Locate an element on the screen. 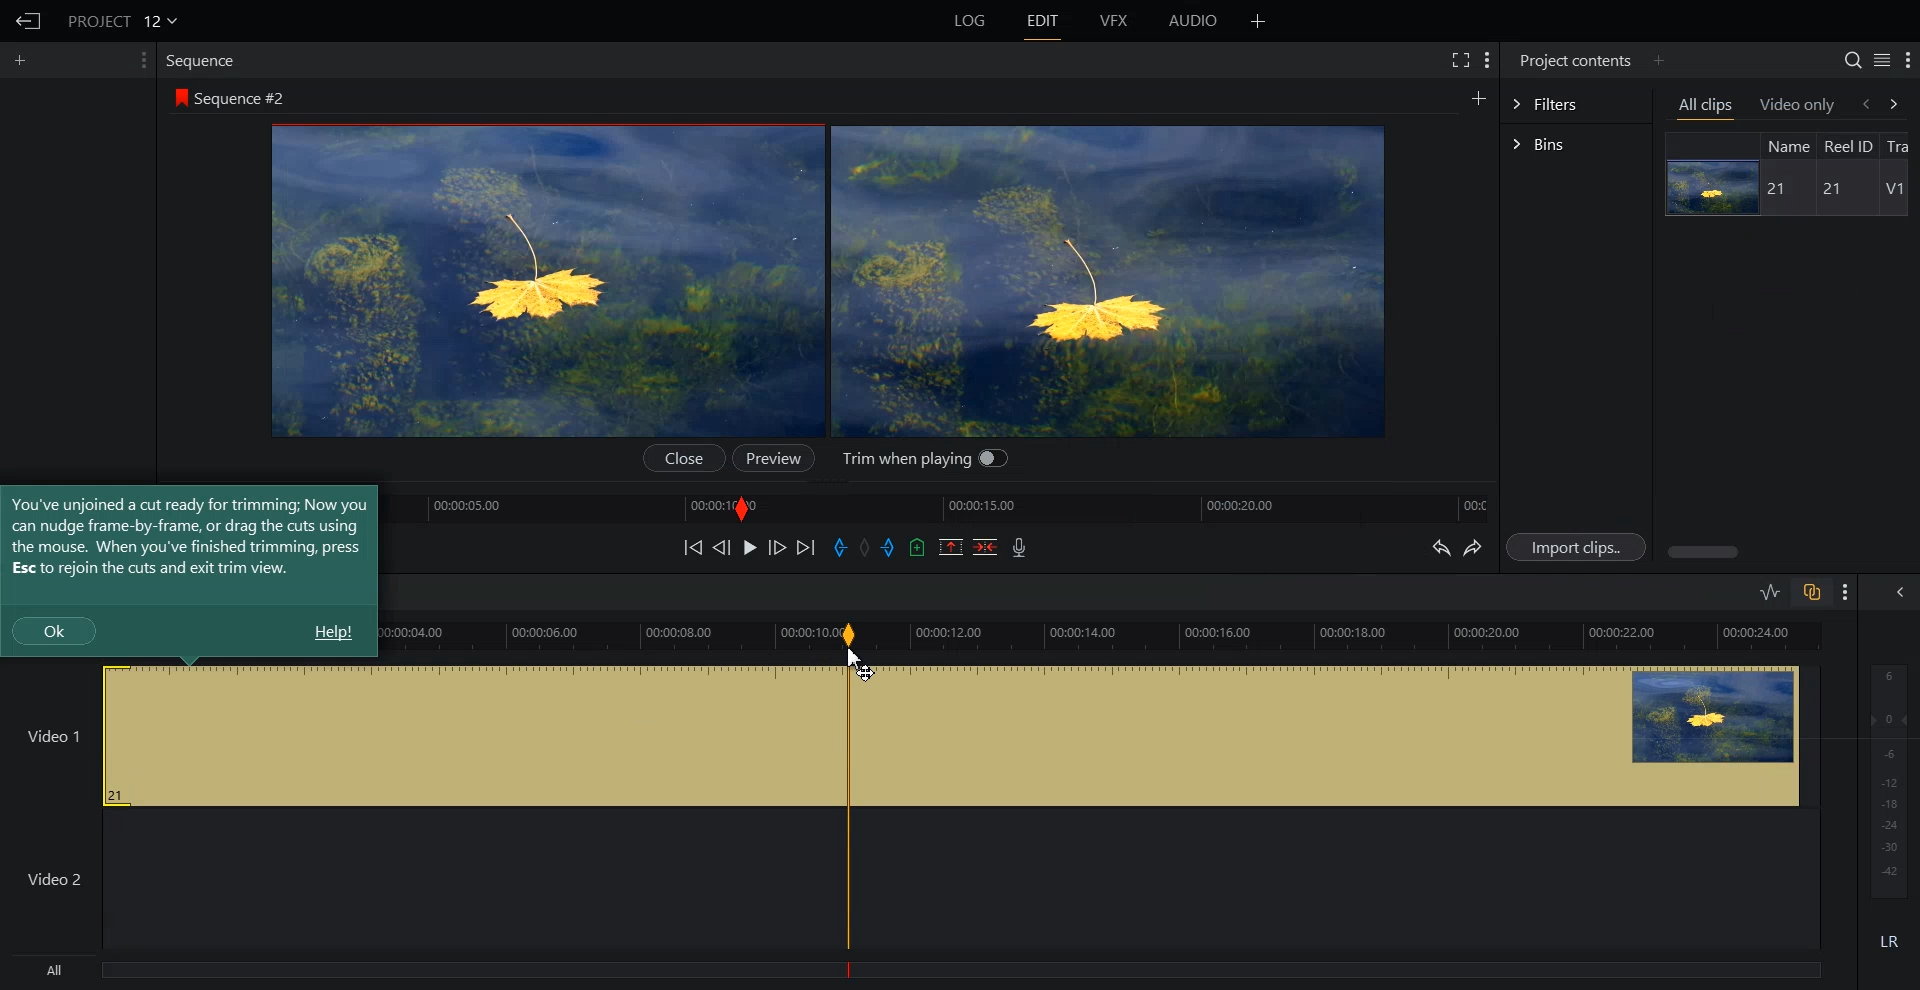  Undo is located at coordinates (1439, 546).